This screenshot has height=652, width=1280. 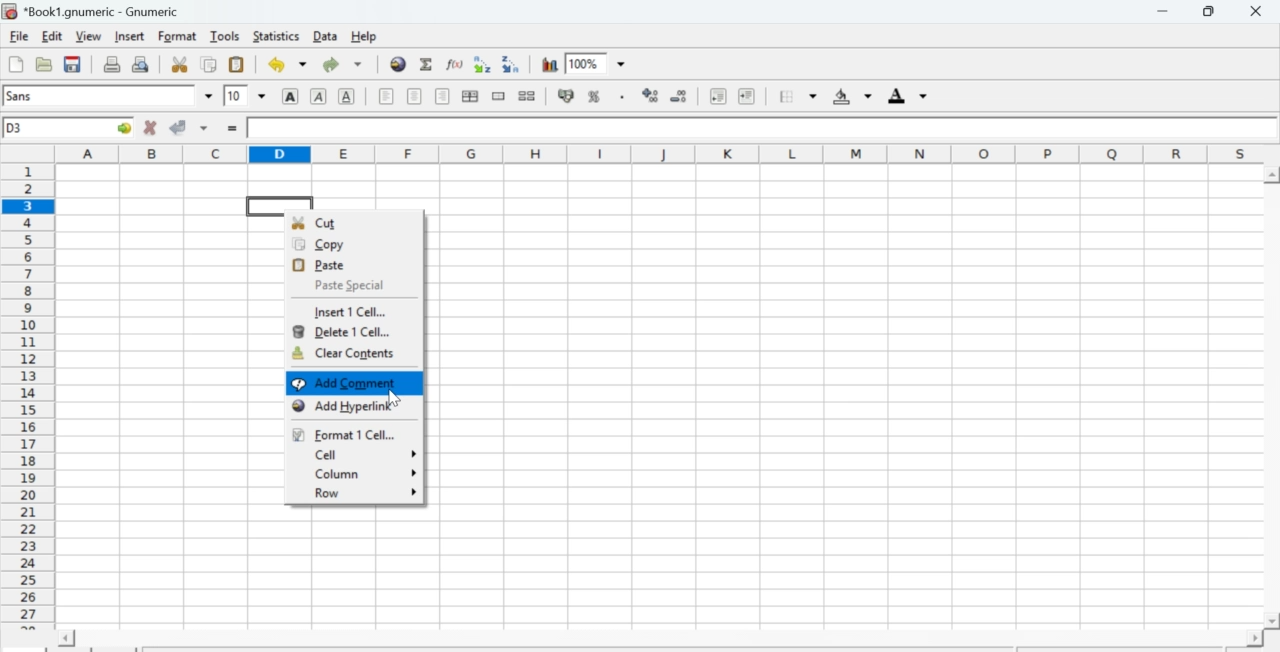 What do you see at coordinates (361, 494) in the screenshot?
I see `Row` at bounding box center [361, 494].